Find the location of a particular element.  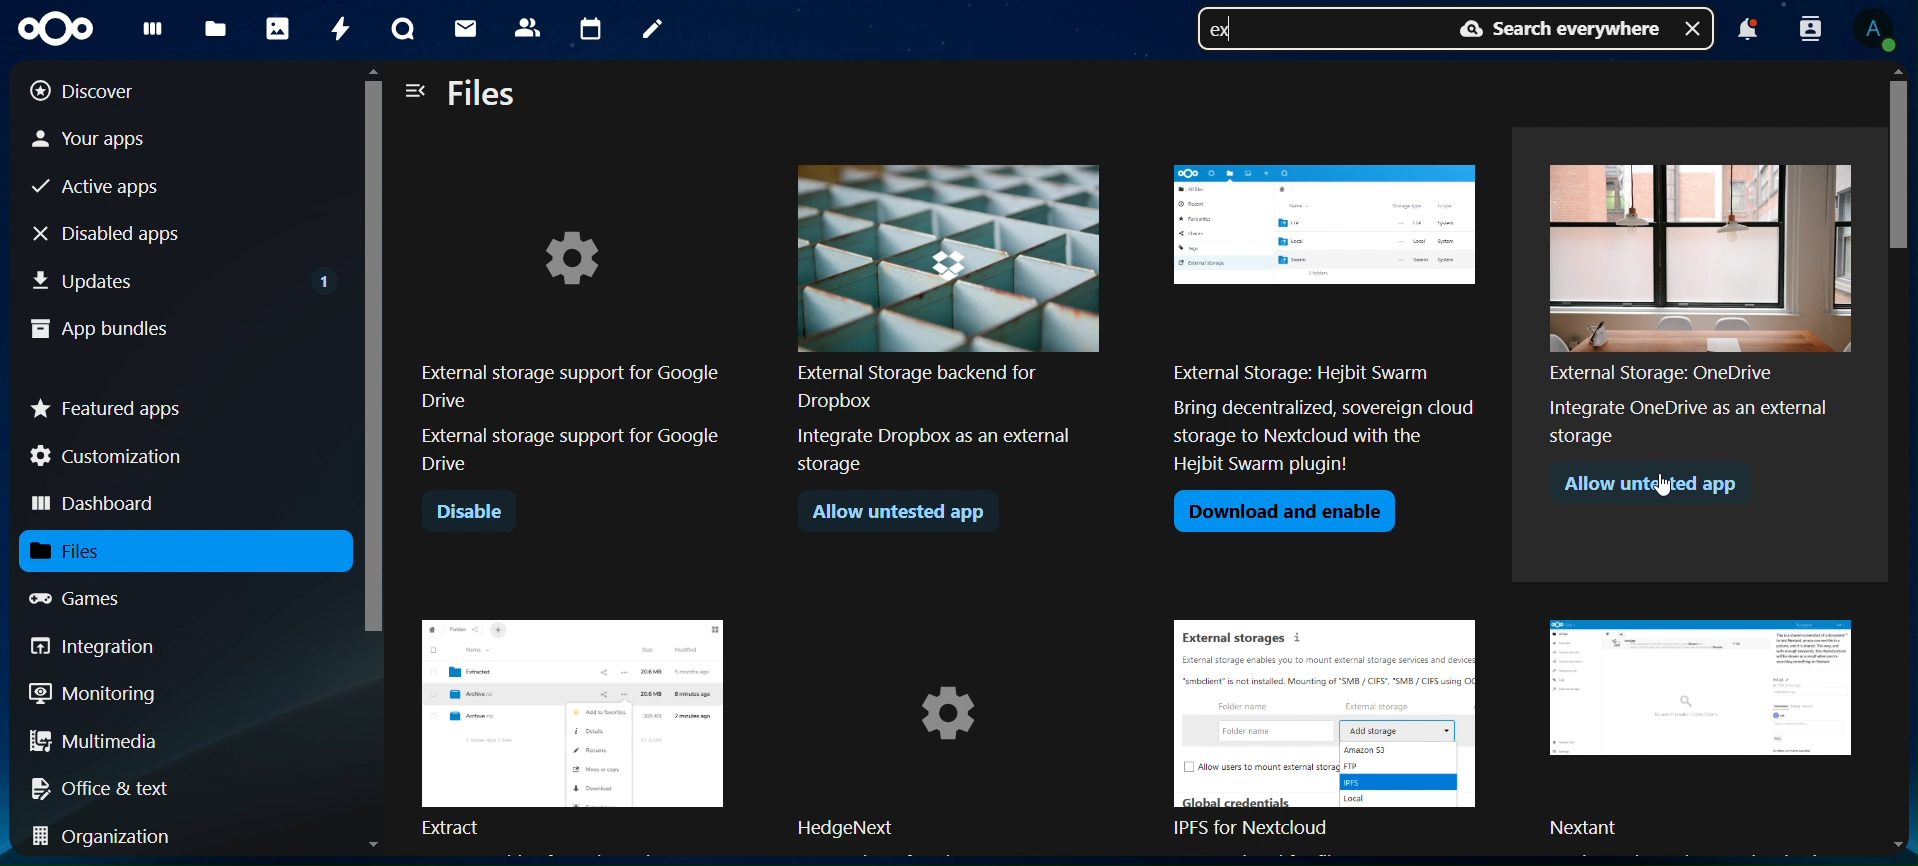

talk is located at coordinates (399, 30).